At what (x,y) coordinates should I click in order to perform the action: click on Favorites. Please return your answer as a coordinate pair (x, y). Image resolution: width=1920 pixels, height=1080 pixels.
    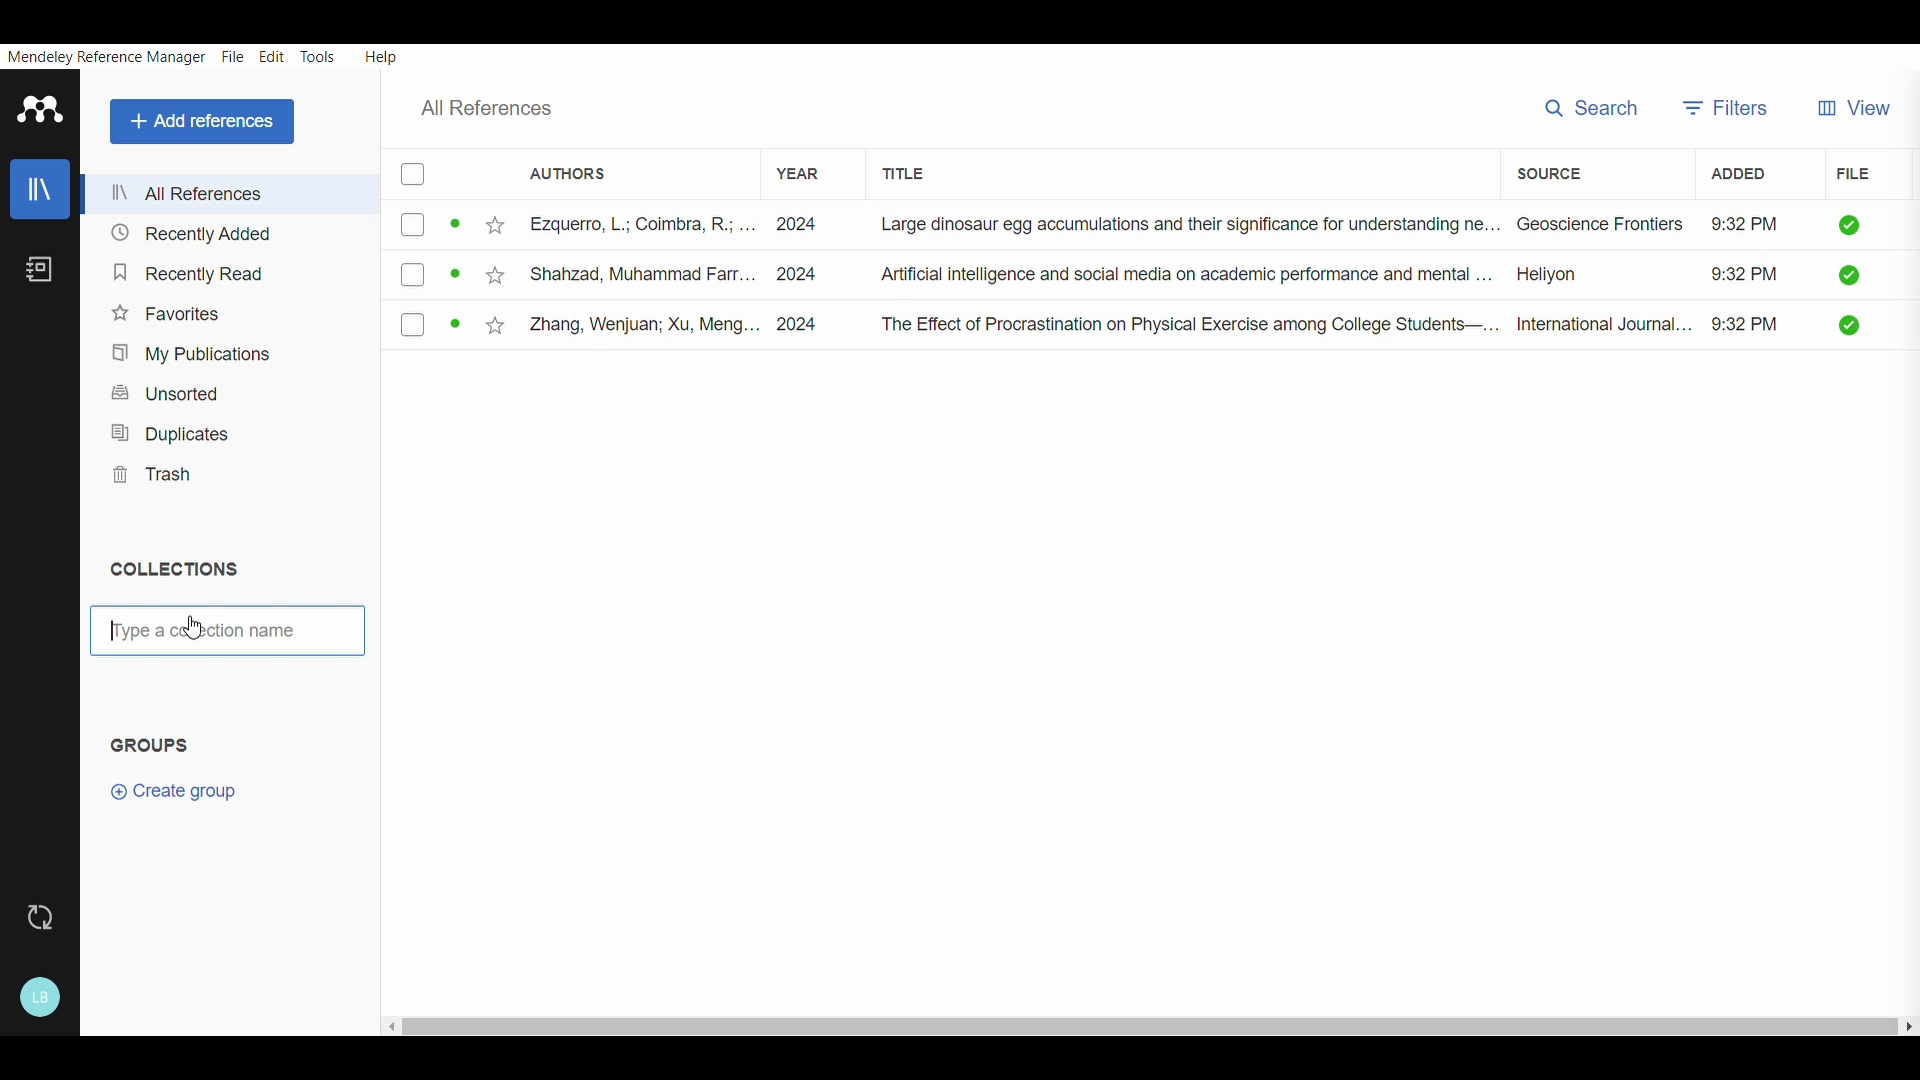
    Looking at the image, I should click on (171, 309).